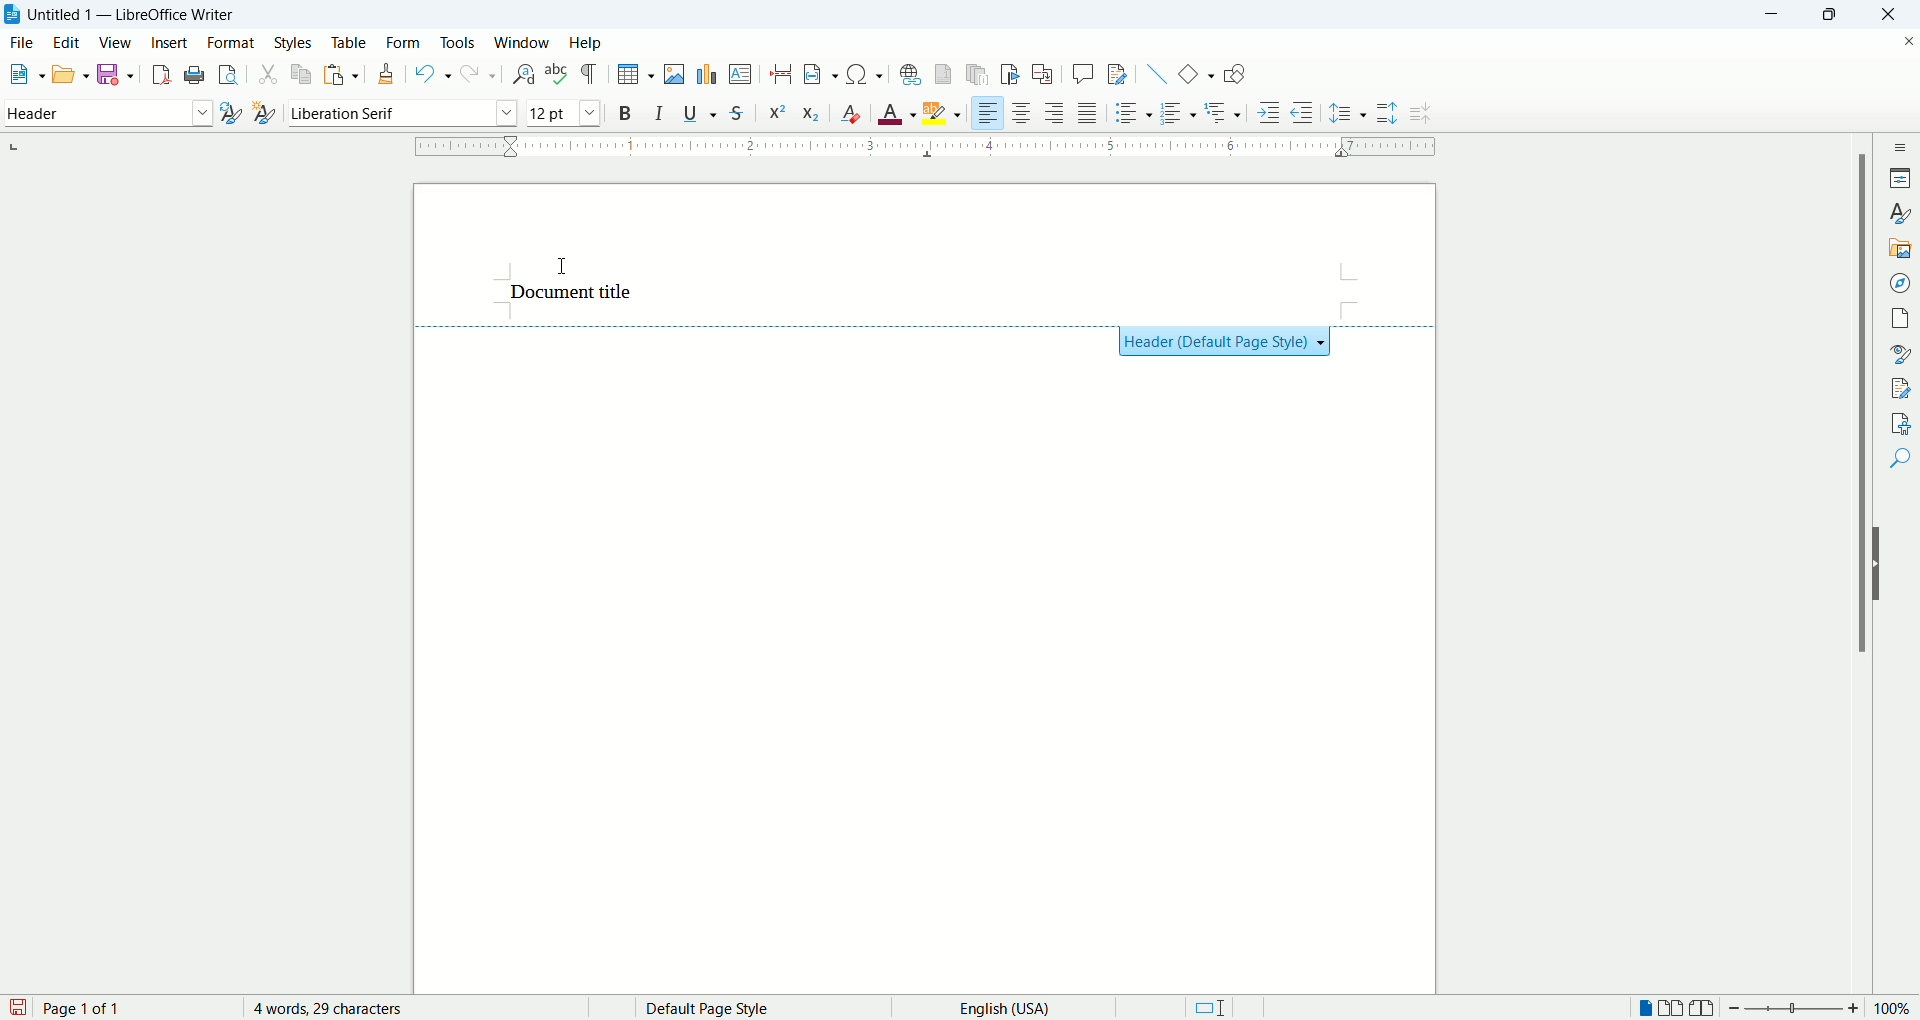 The image size is (1920, 1020). I want to click on insert field, so click(820, 74).